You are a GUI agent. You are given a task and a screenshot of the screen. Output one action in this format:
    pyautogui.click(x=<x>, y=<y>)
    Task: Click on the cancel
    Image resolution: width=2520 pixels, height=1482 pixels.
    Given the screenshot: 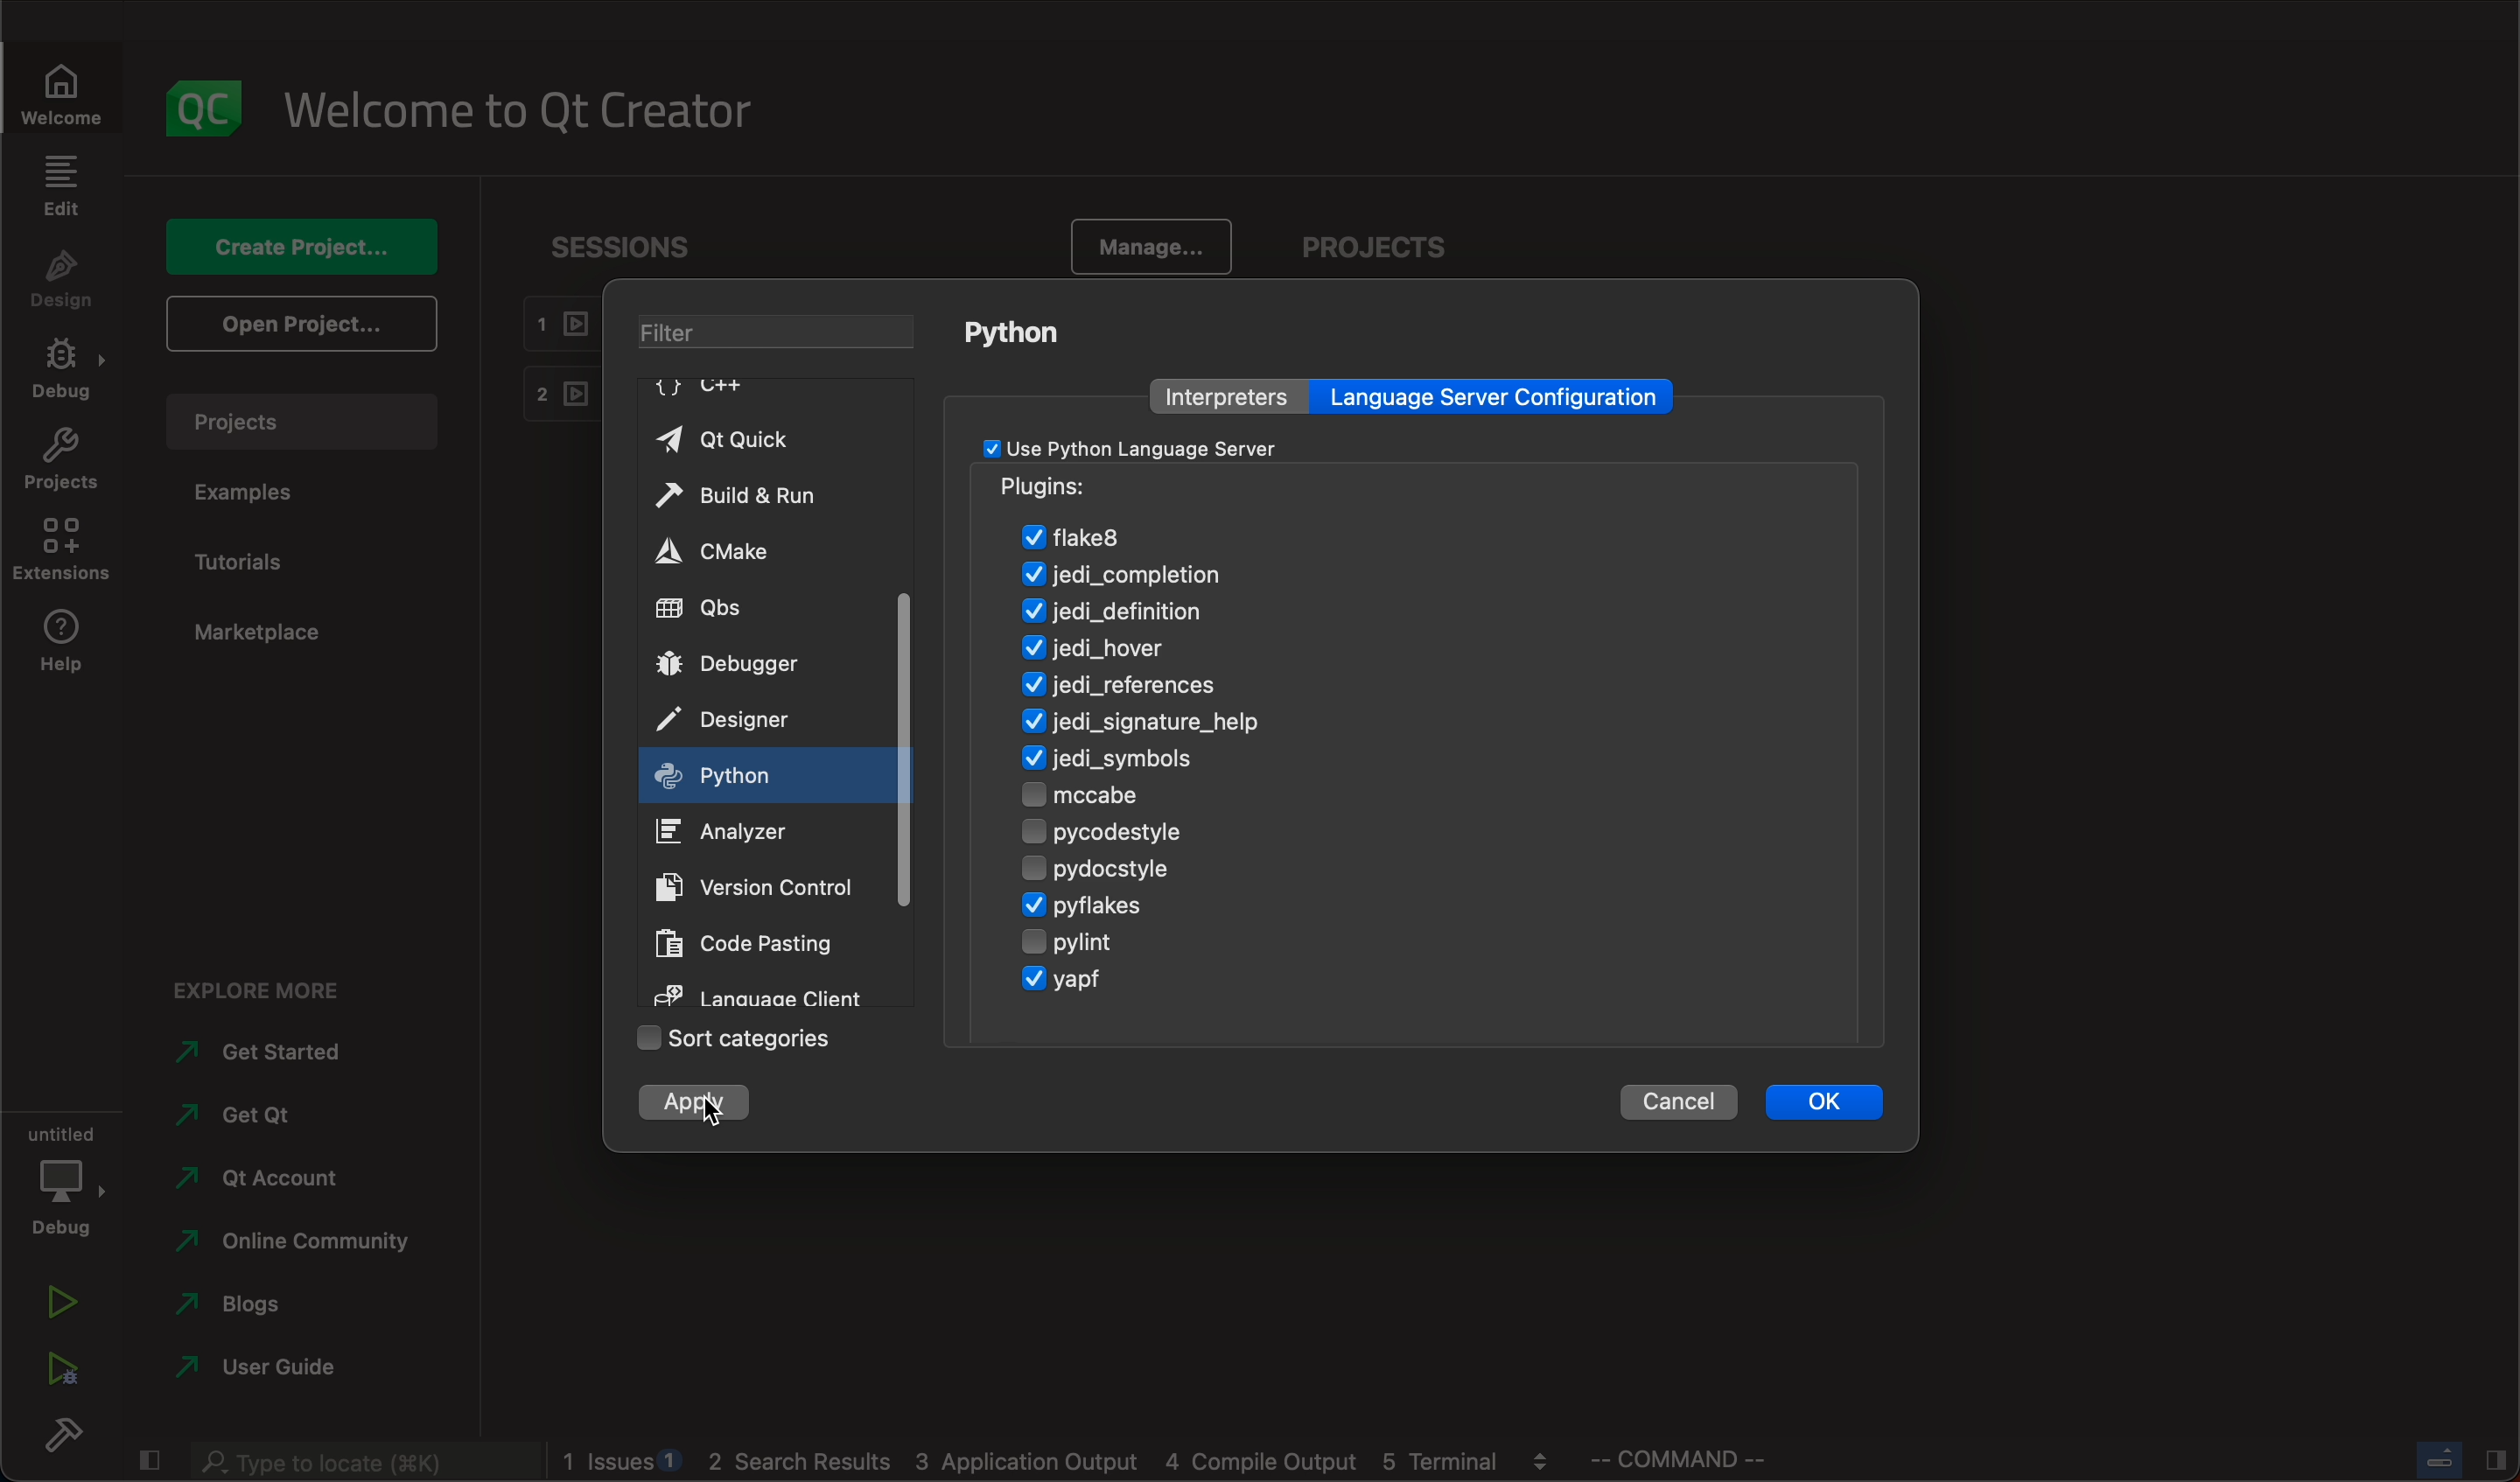 What is the action you would take?
    pyautogui.click(x=1673, y=1099)
    